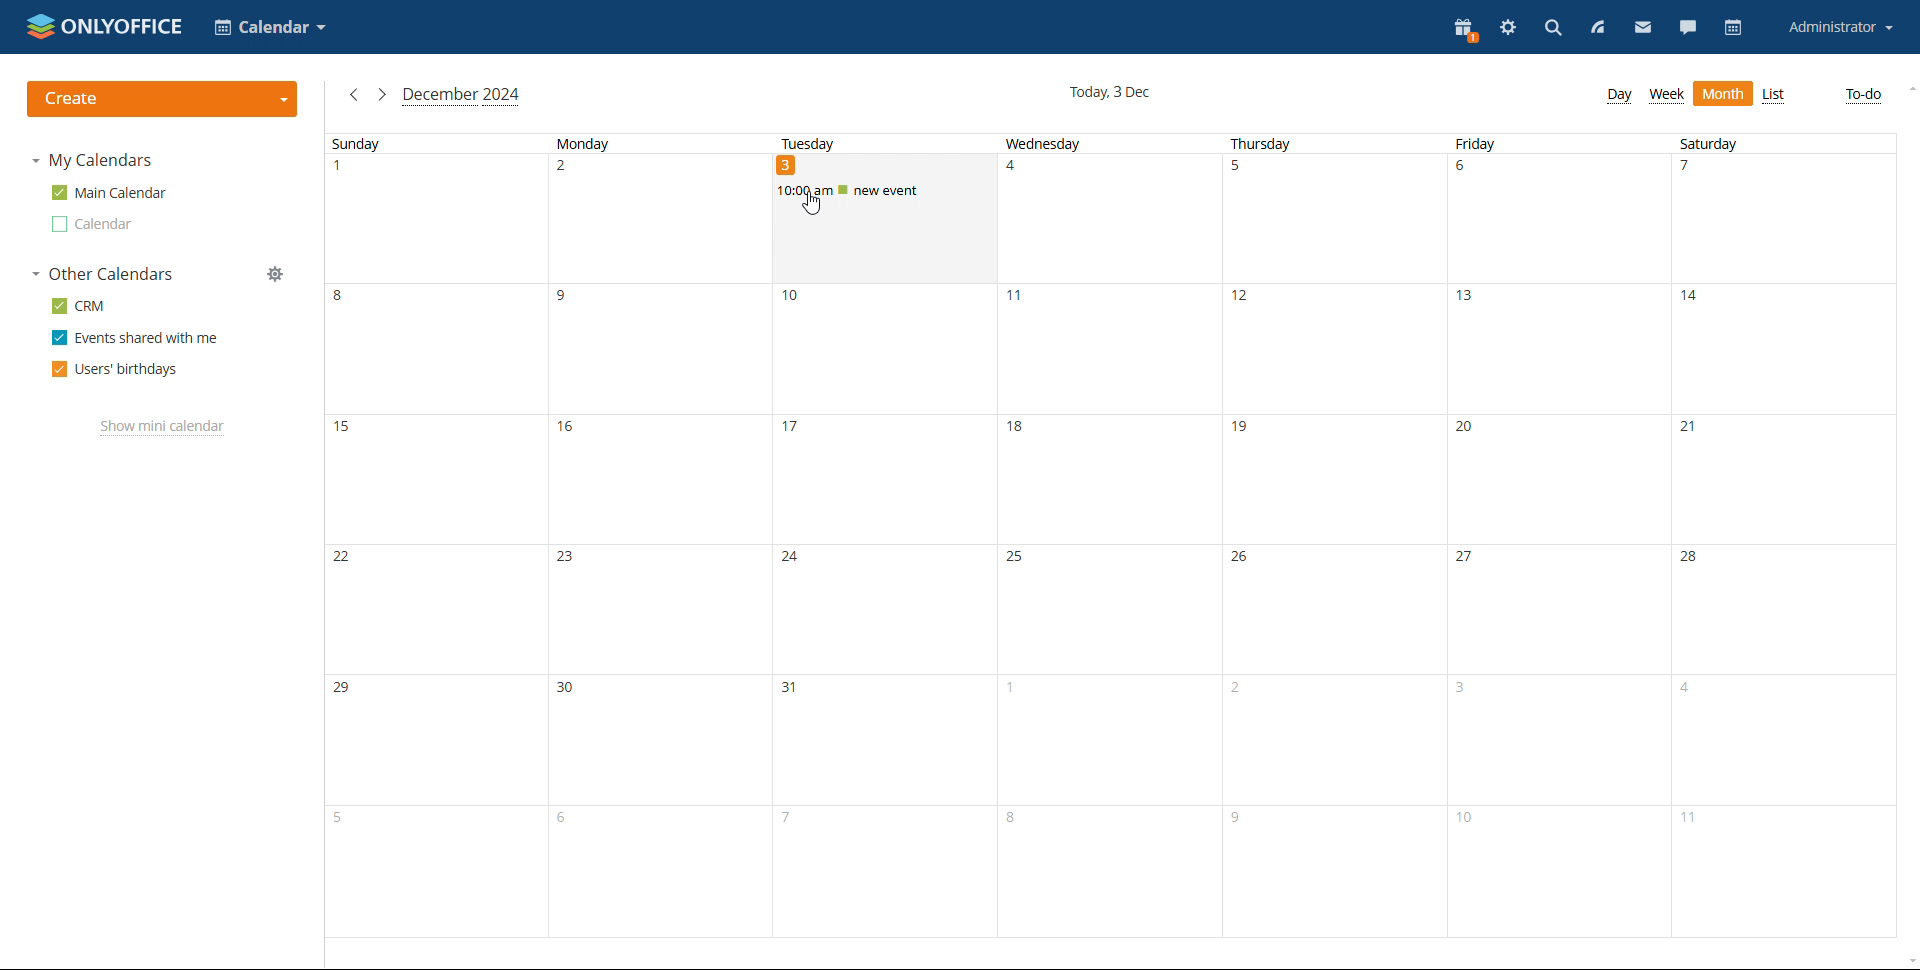 This screenshot has height=970, width=1920. What do you see at coordinates (1773, 96) in the screenshot?
I see `list view` at bounding box center [1773, 96].